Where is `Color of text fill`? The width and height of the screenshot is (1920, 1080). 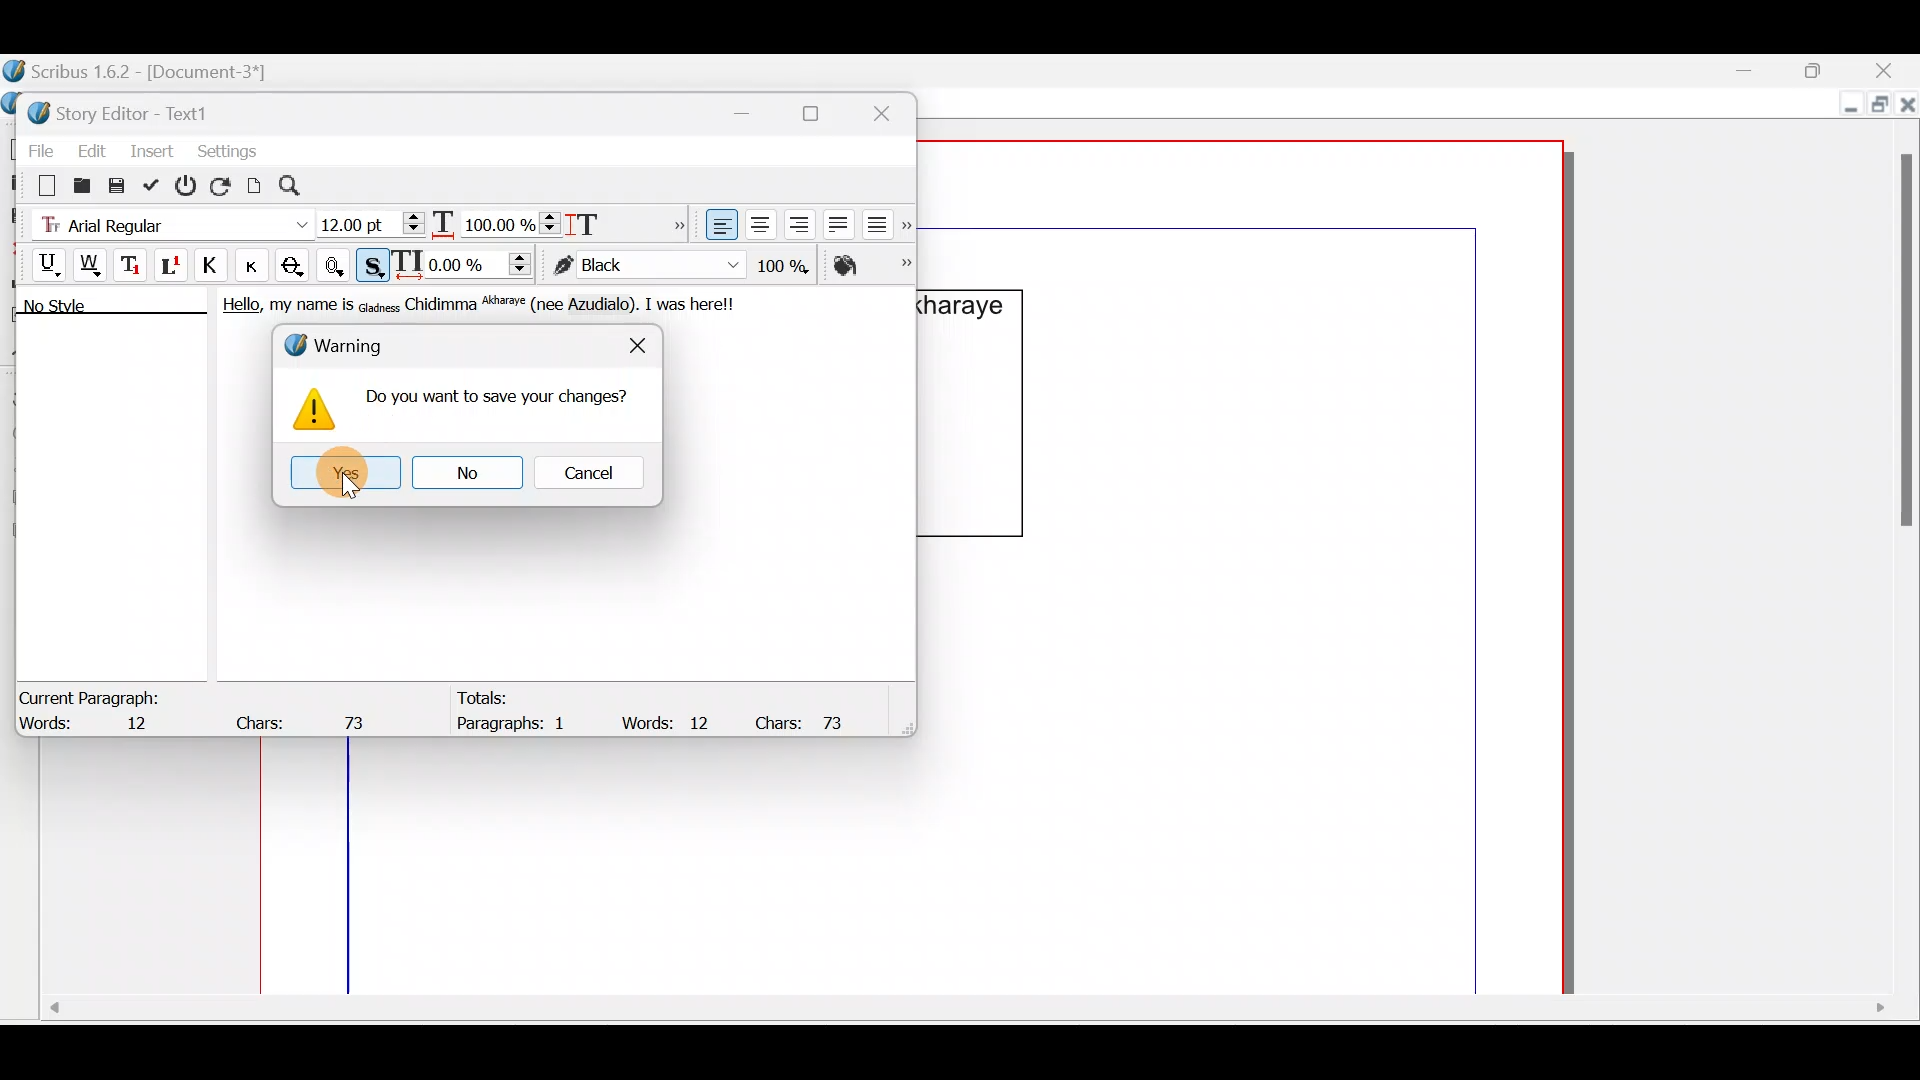
Color of text fill is located at coordinates (870, 265).